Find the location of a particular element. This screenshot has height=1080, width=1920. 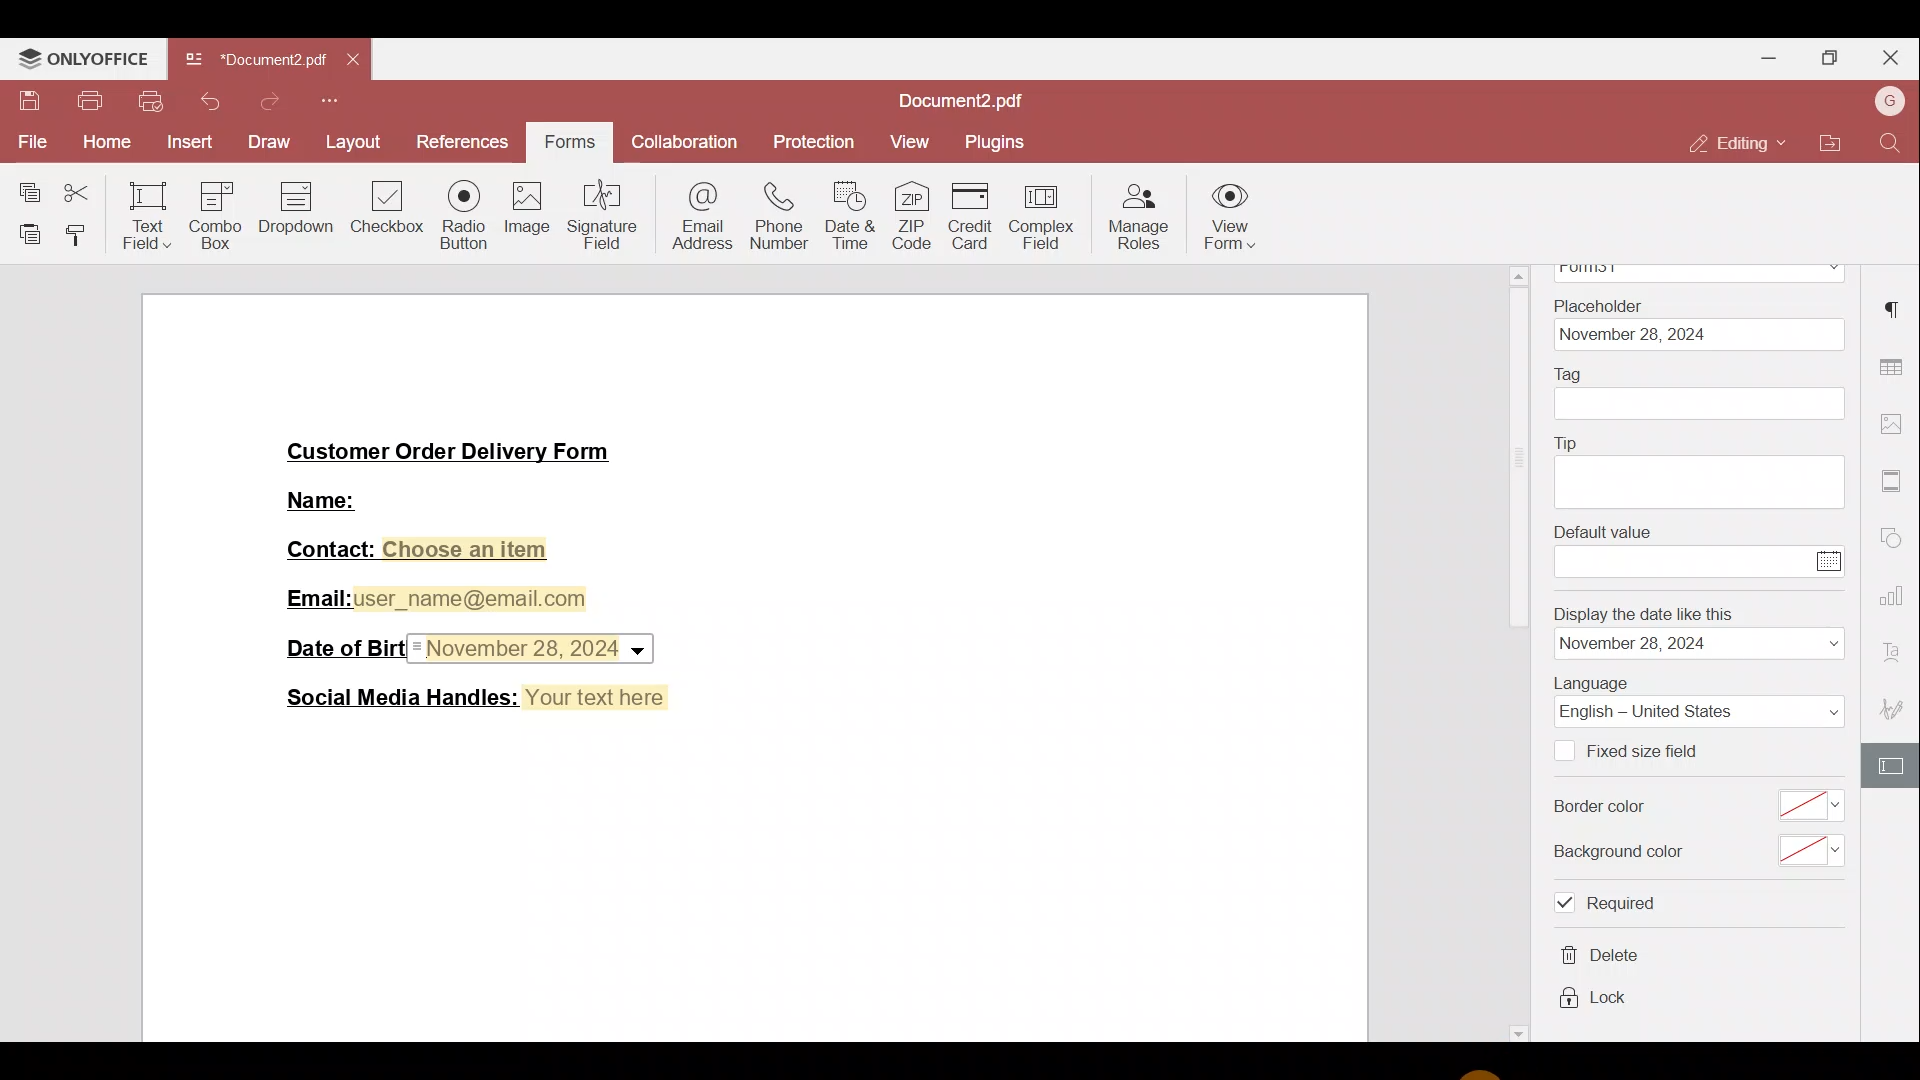

Font settings is located at coordinates (1894, 654).